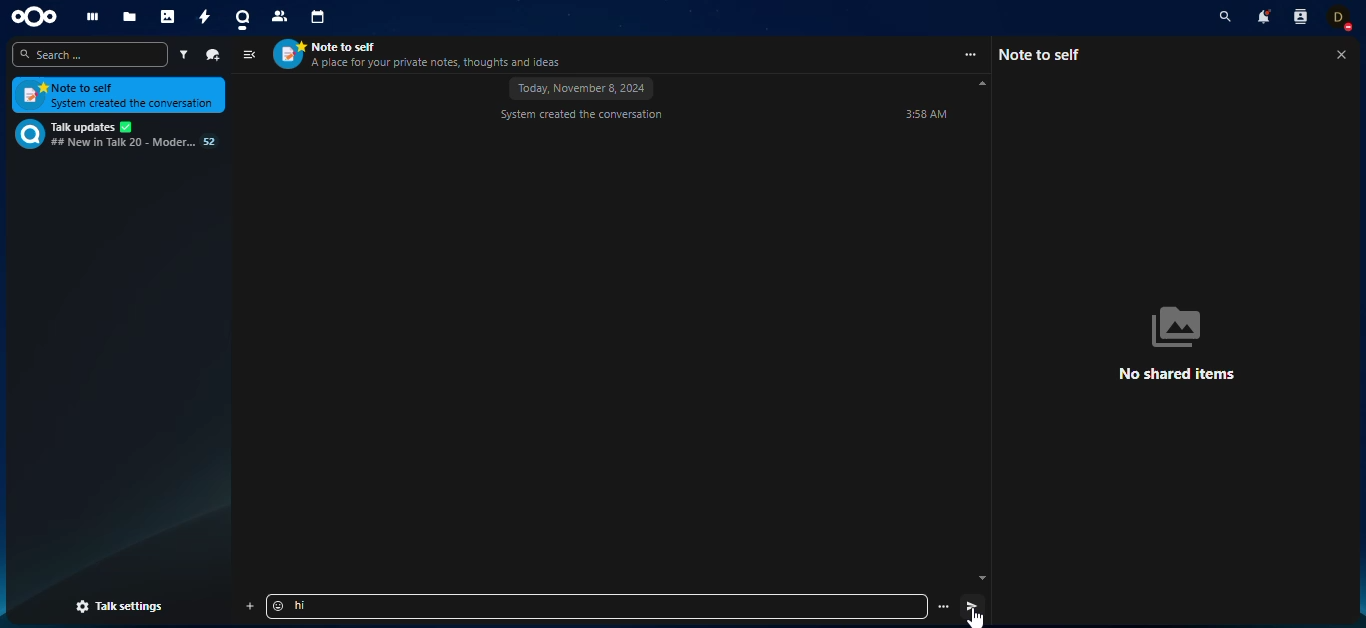  What do you see at coordinates (974, 619) in the screenshot?
I see `mouse pointer` at bounding box center [974, 619].